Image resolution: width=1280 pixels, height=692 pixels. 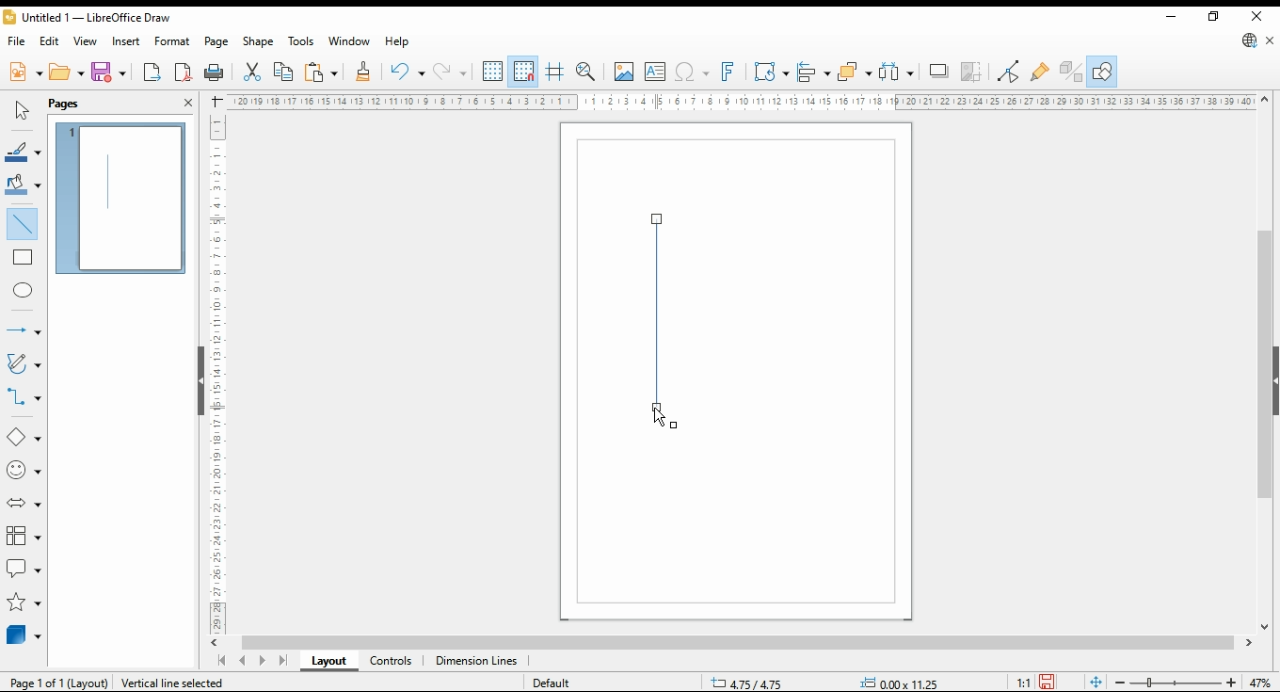 What do you see at coordinates (655, 72) in the screenshot?
I see `insert text box` at bounding box center [655, 72].